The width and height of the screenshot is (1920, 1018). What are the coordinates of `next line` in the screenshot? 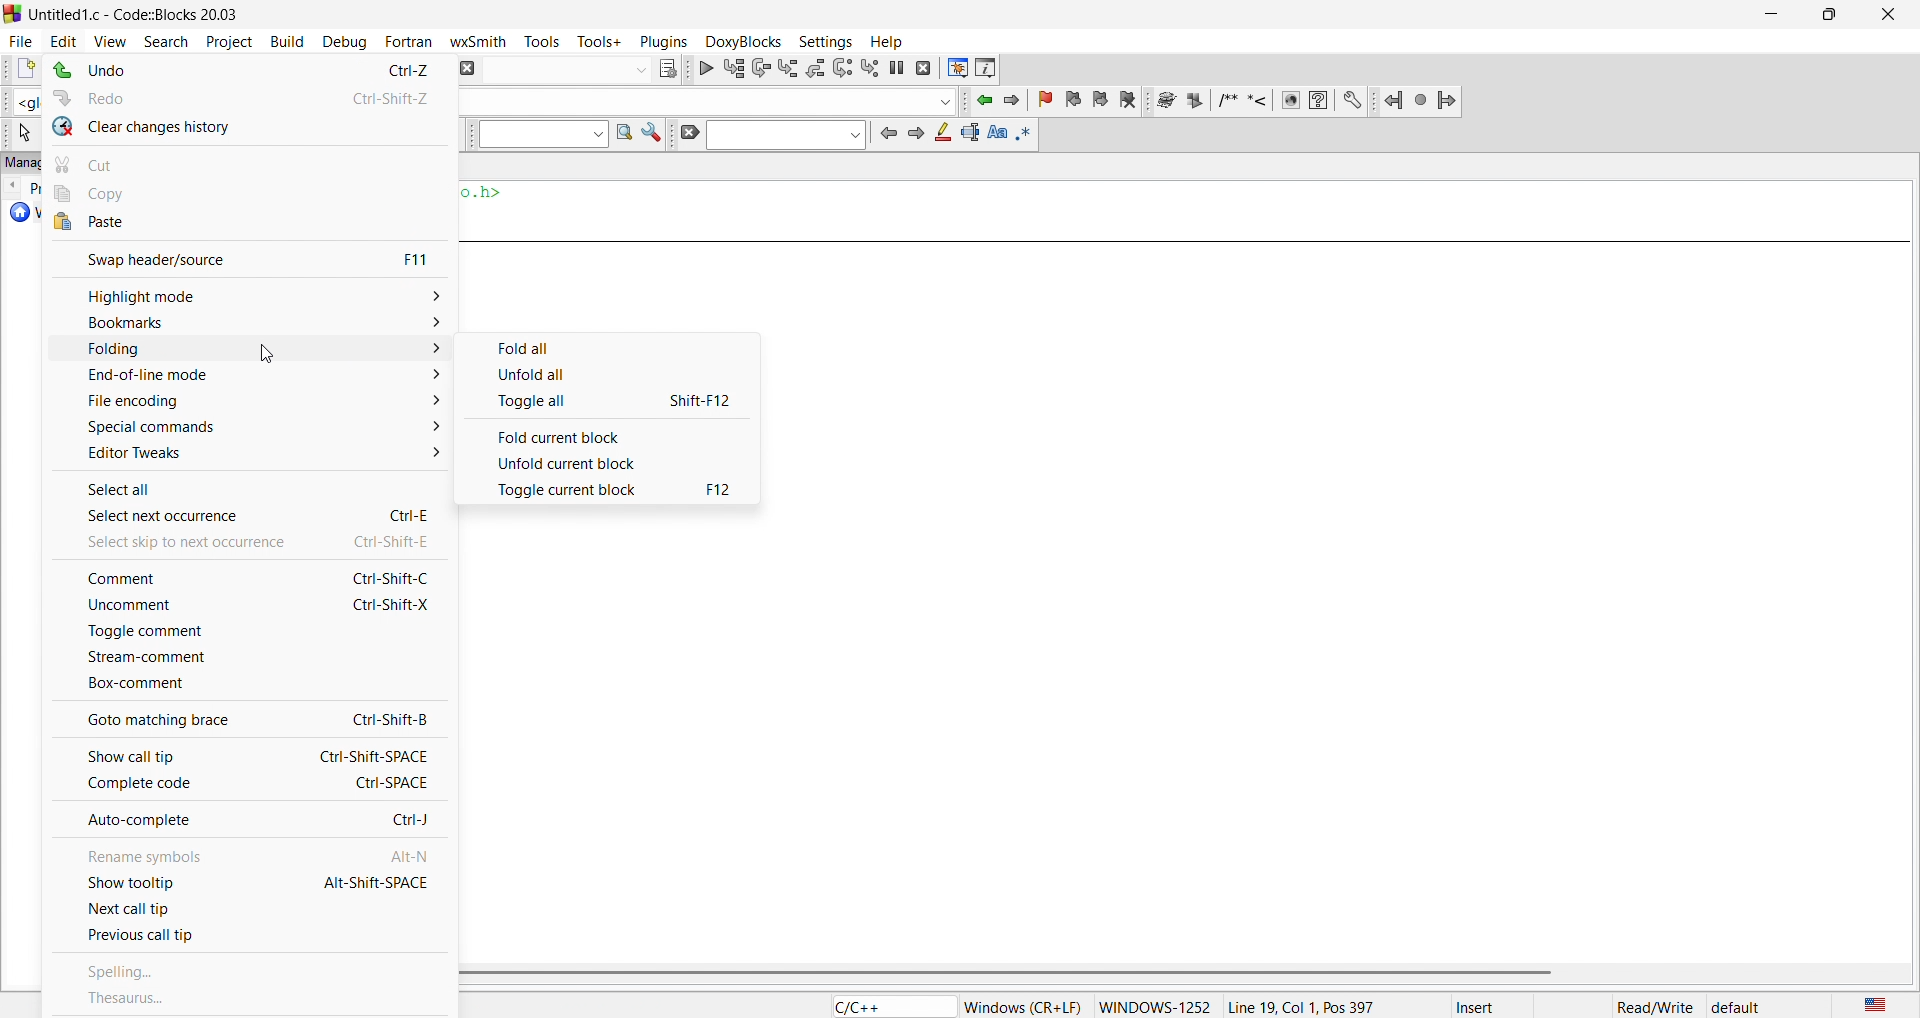 It's located at (759, 70).